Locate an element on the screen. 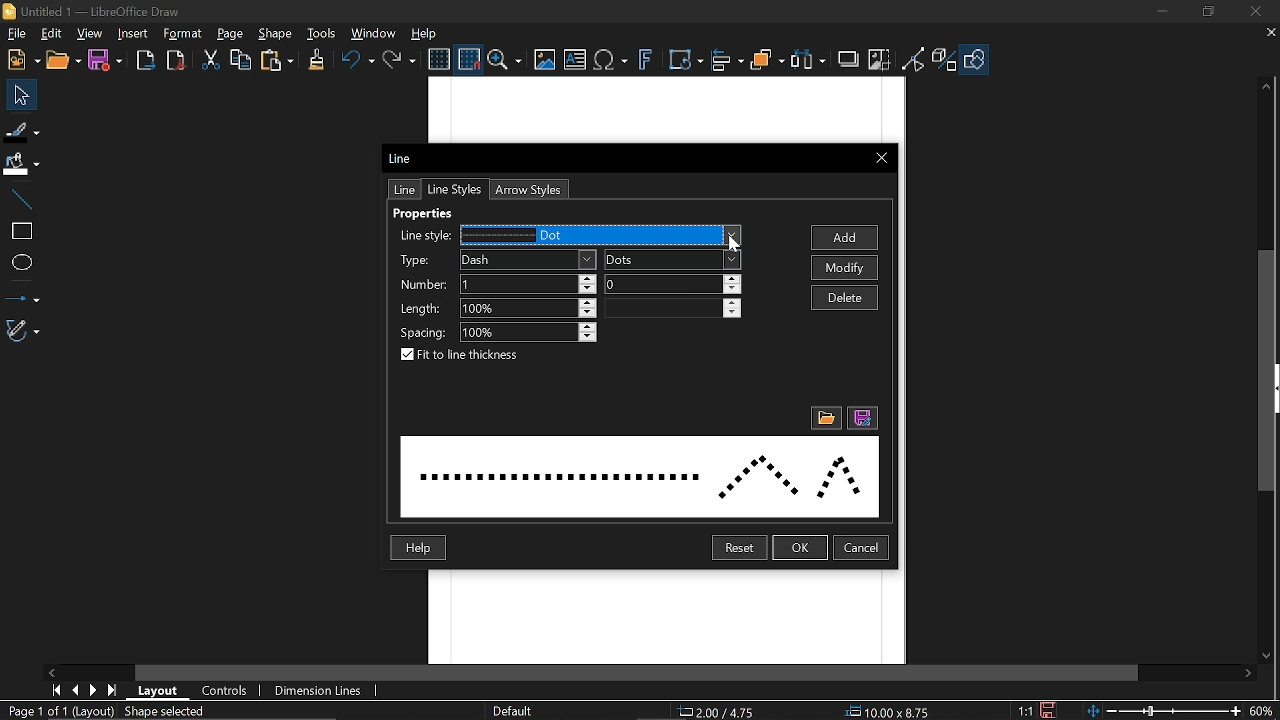  File is located at coordinates (825, 419).